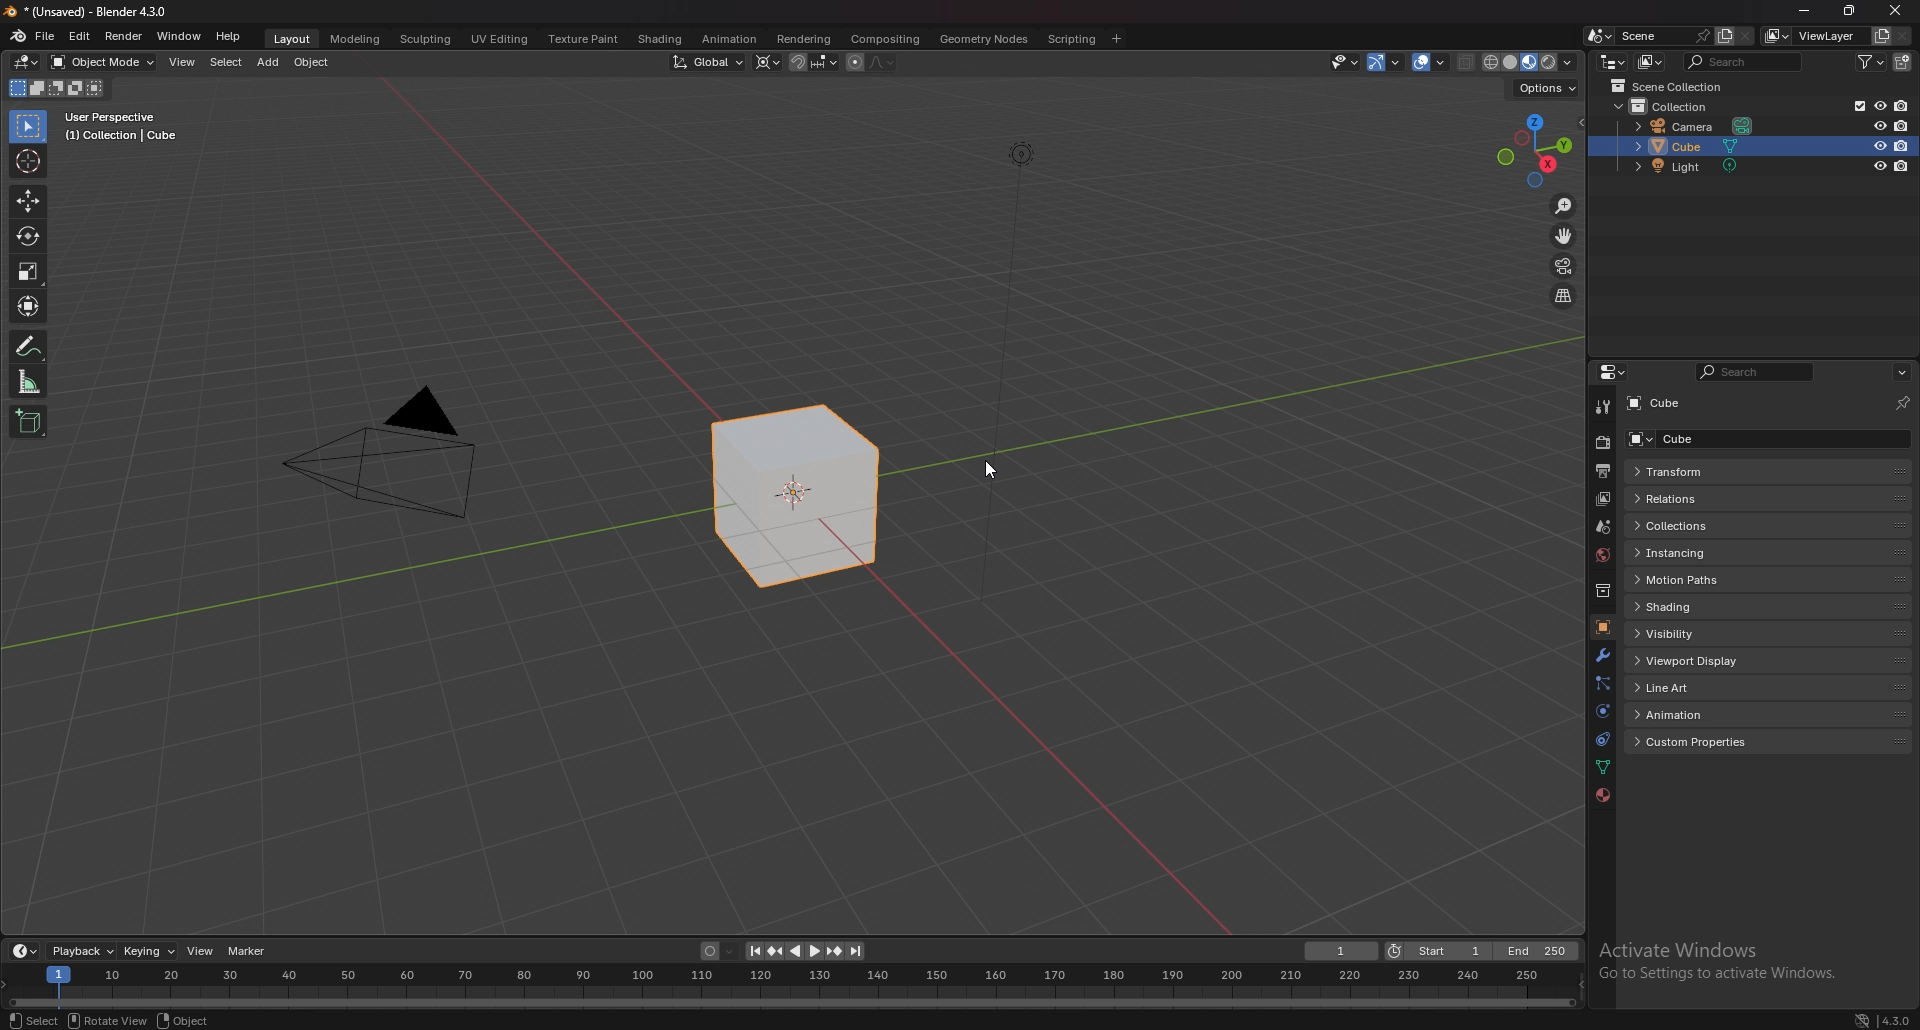 Image resolution: width=1920 pixels, height=1030 pixels. I want to click on view layer, so click(1812, 36).